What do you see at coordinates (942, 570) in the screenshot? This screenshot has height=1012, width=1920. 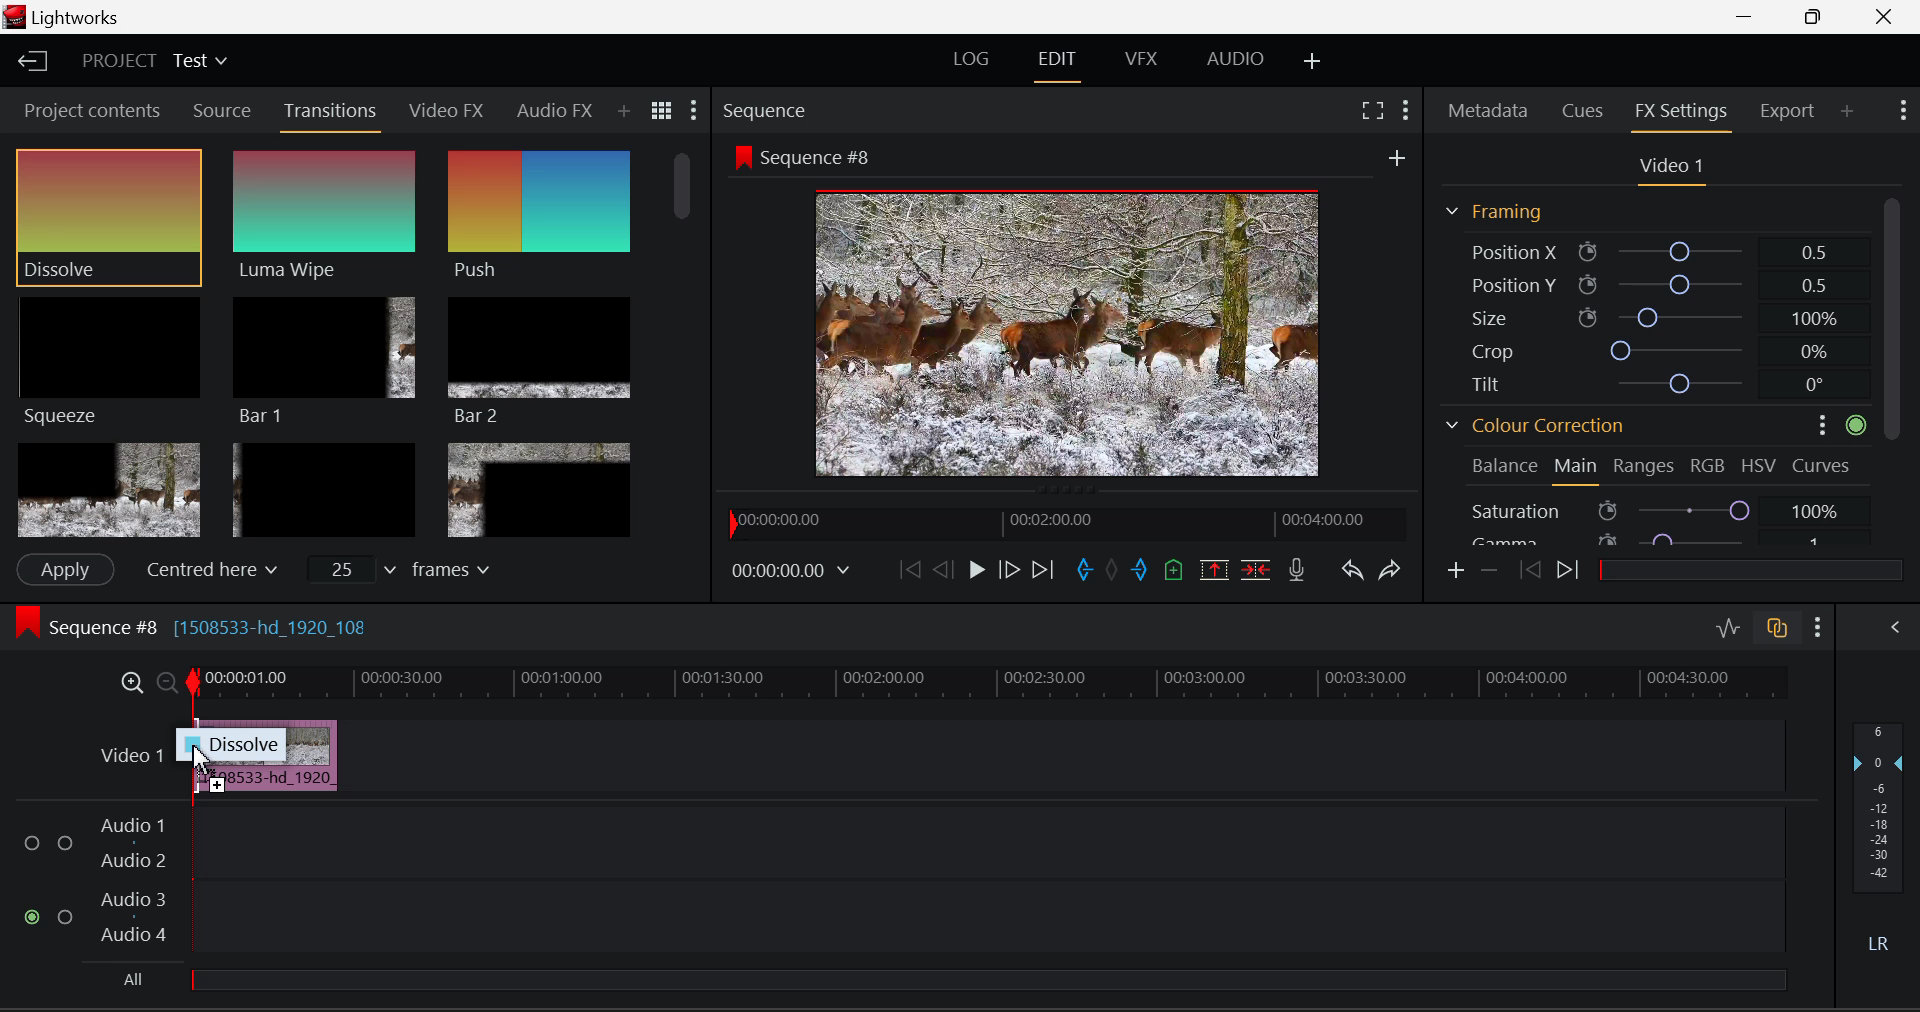 I see `Go Back` at bounding box center [942, 570].